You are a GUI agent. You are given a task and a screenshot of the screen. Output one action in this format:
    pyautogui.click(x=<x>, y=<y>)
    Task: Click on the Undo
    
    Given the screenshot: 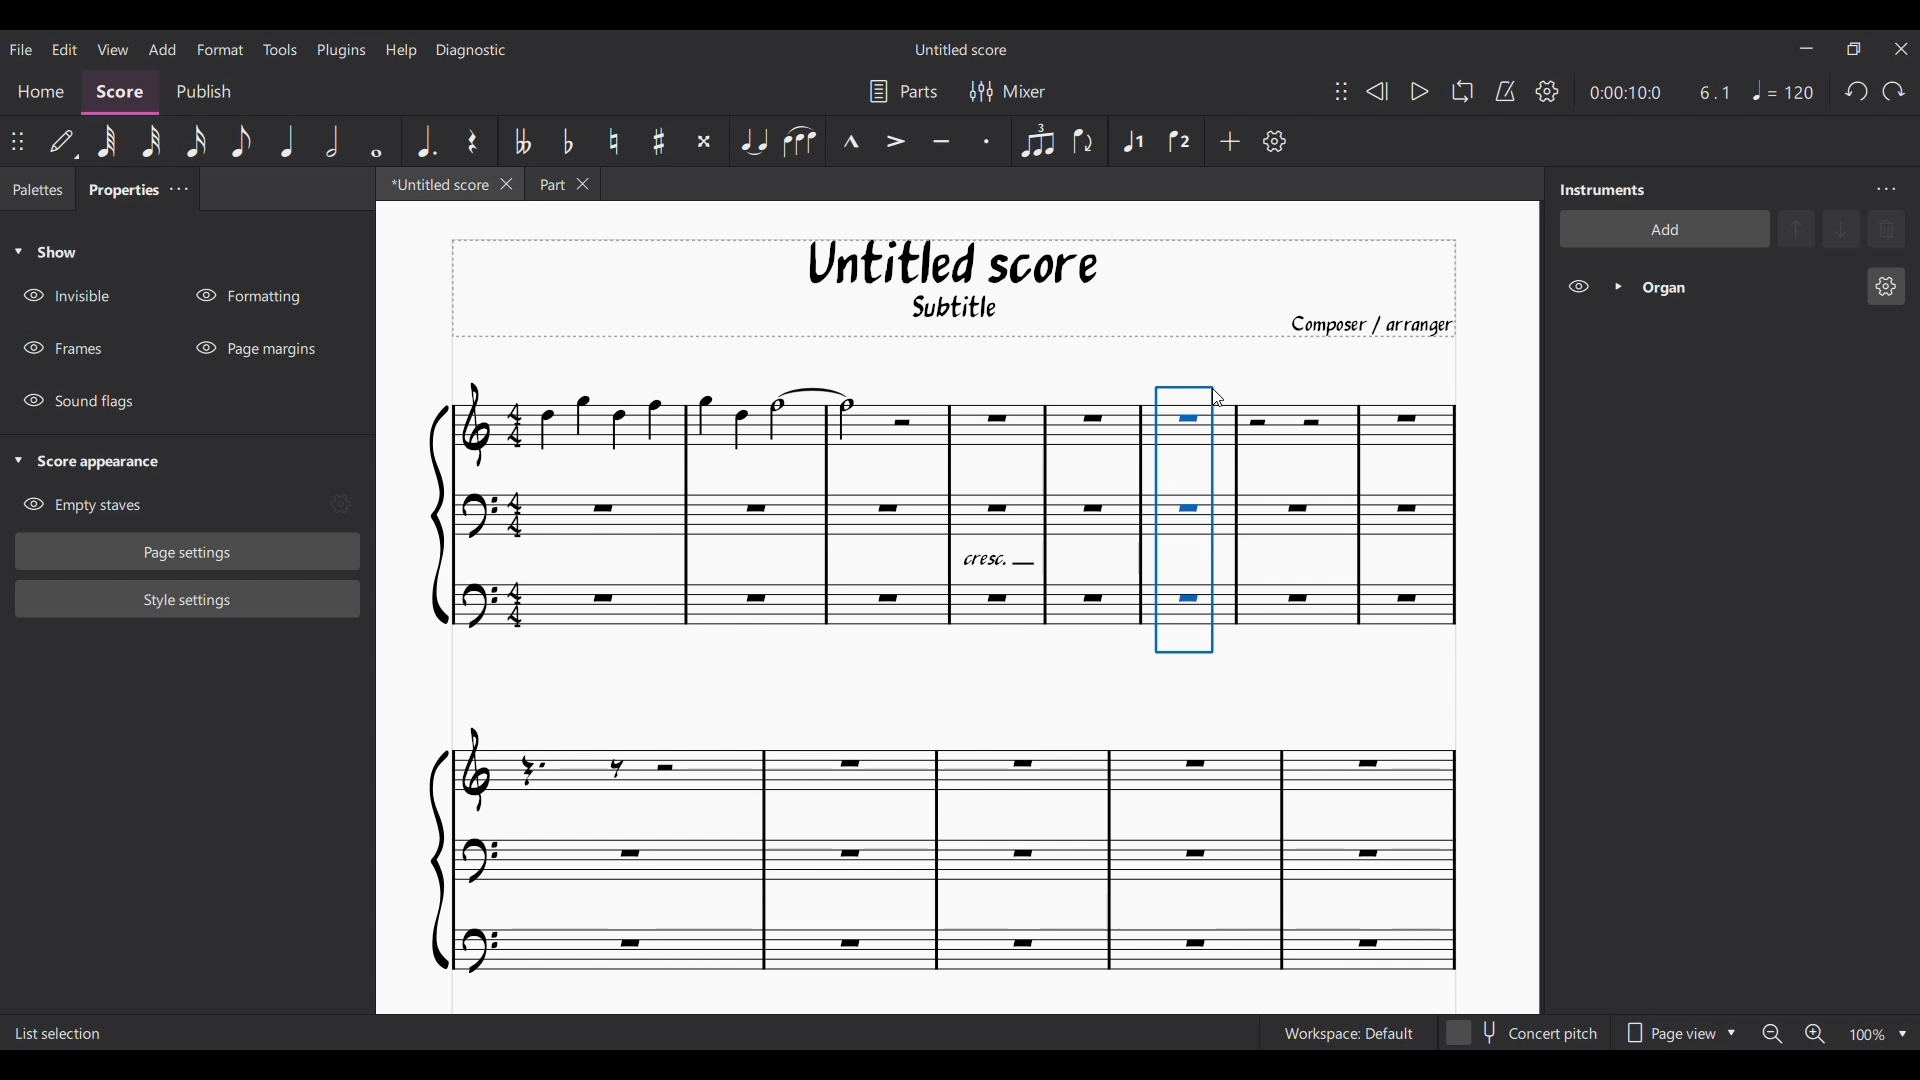 What is the action you would take?
    pyautogui.click(x=1856, y=91)
    